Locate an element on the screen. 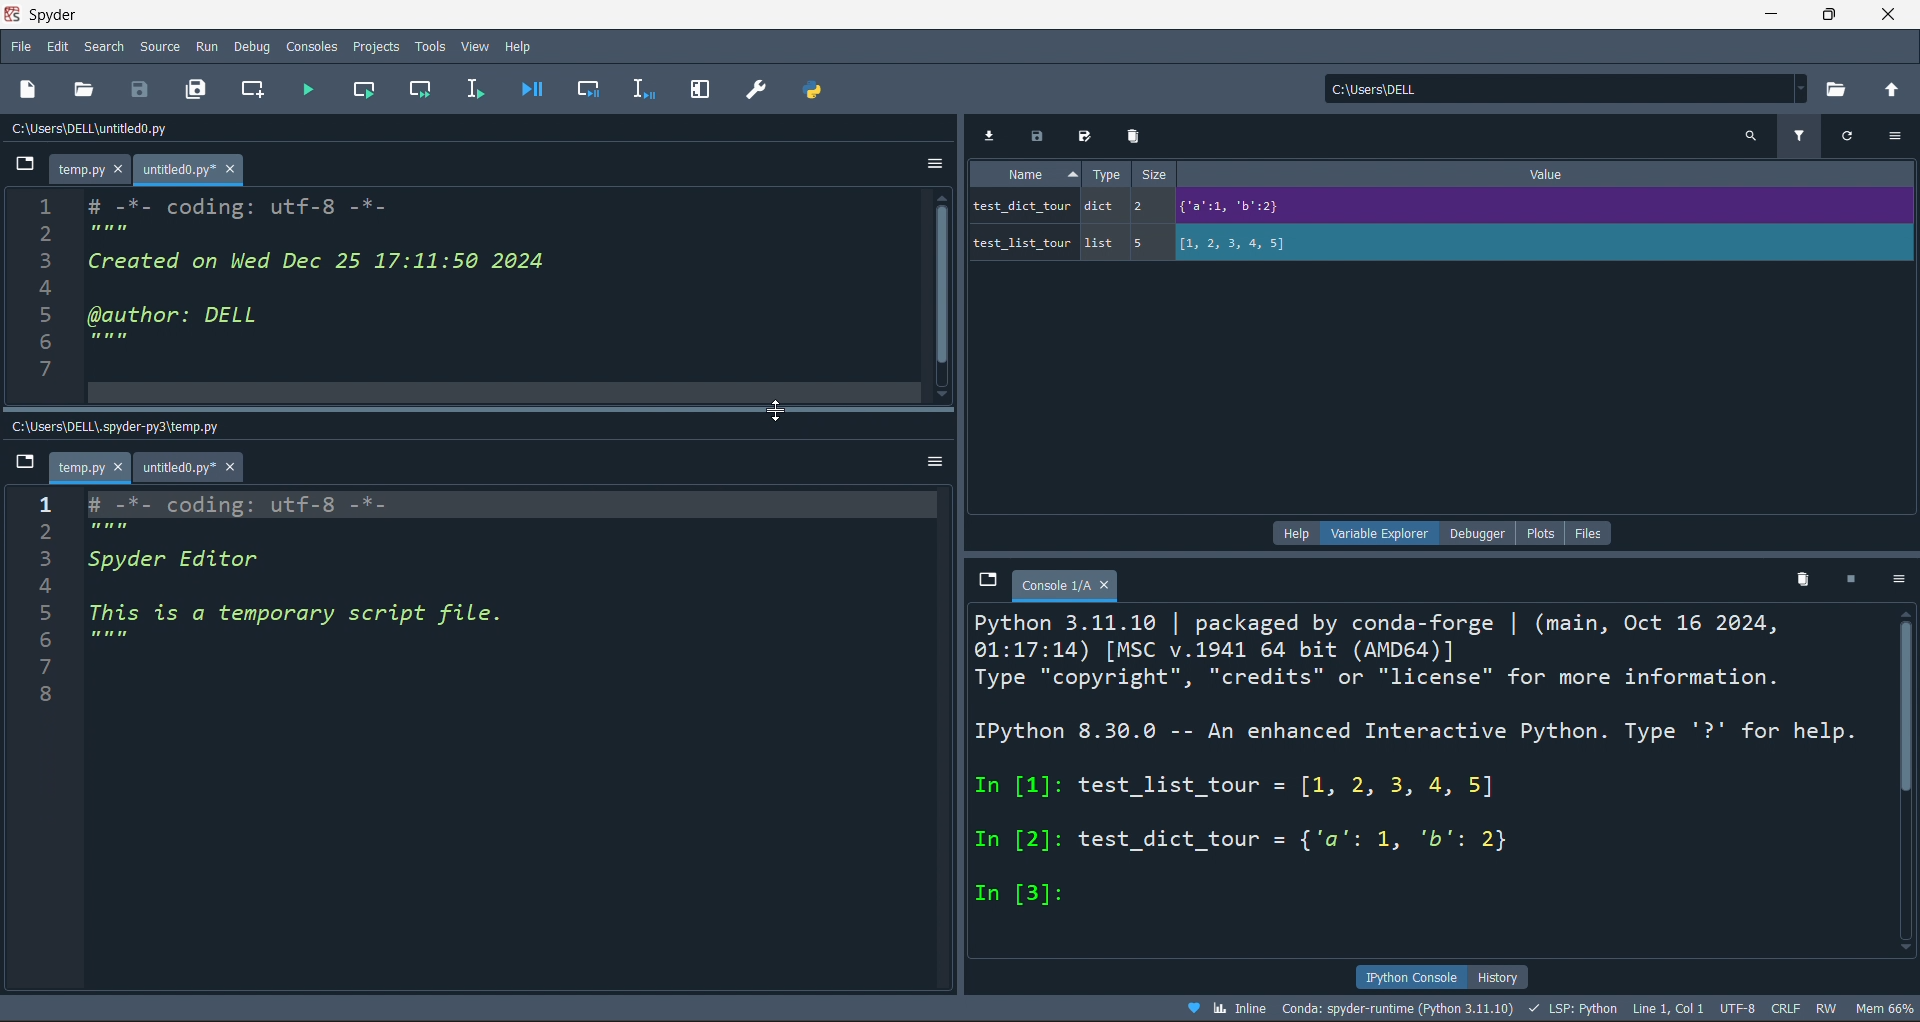  2 """ is located at coordinates (106, 232).